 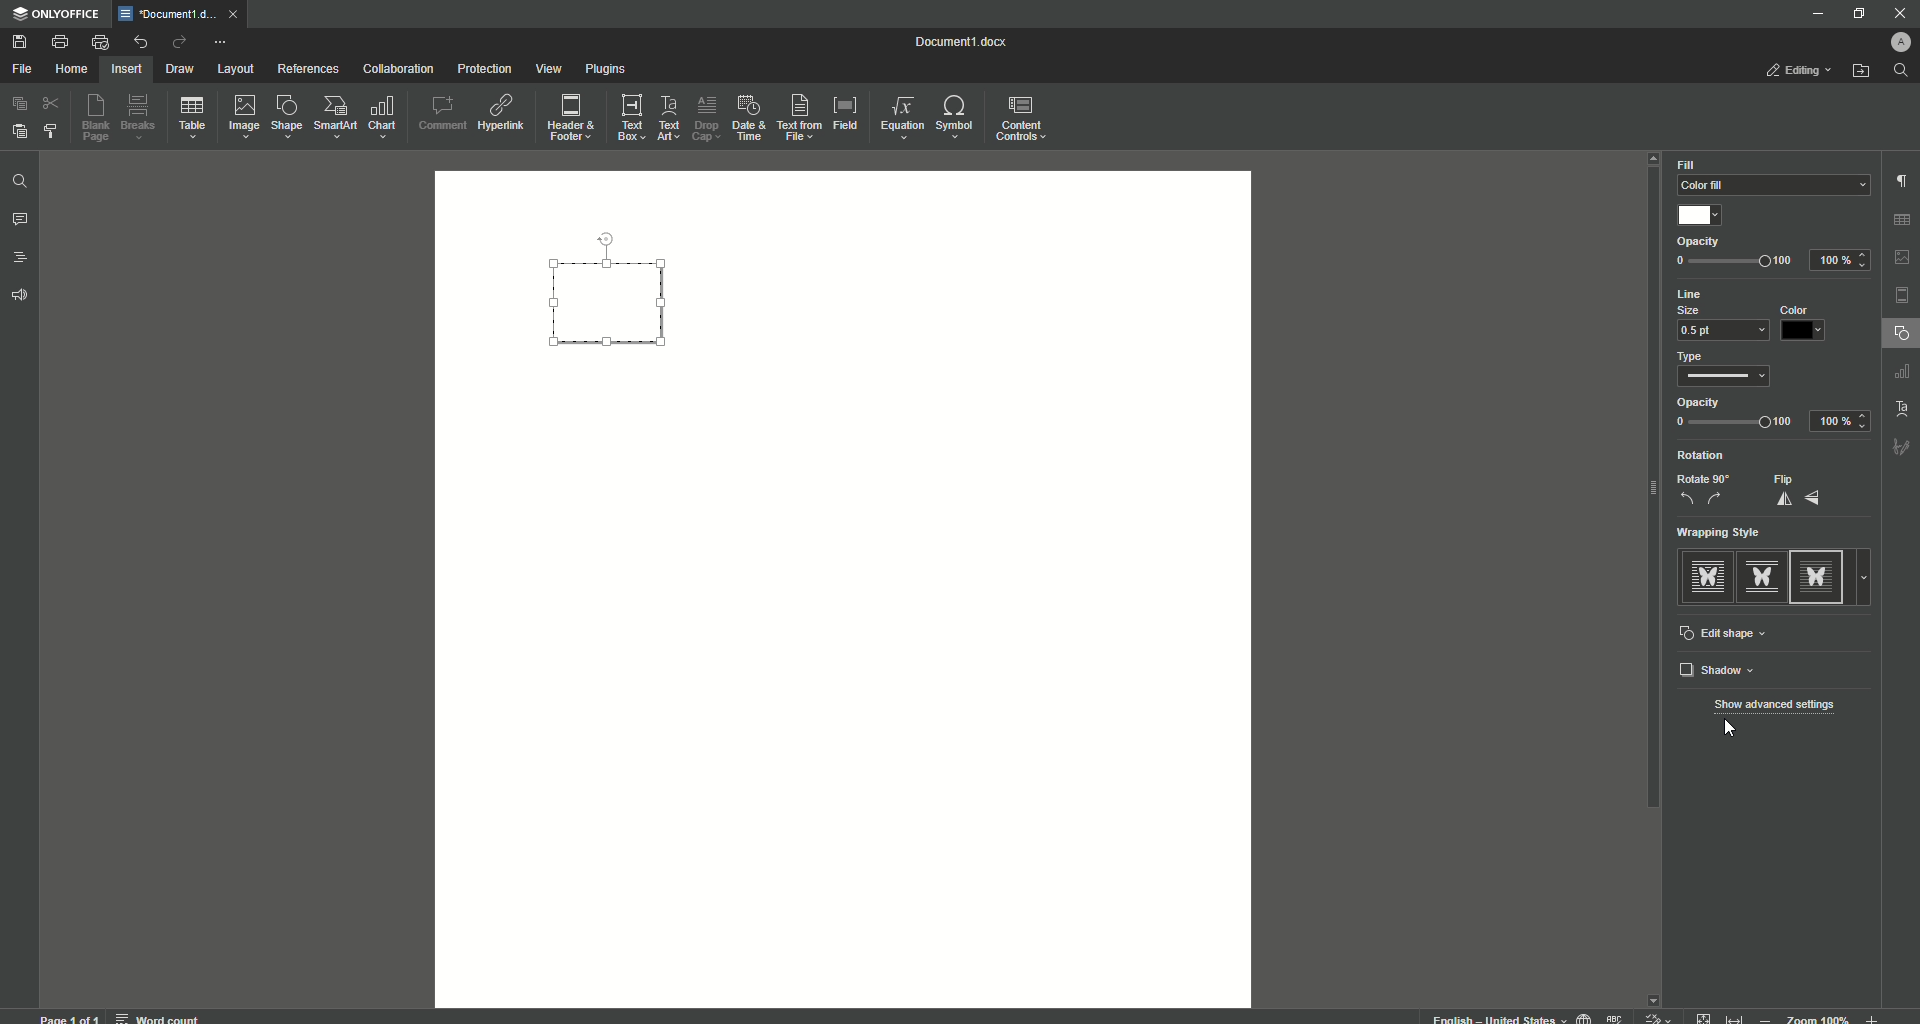 What do you see at coordinates (139, 118) in the screenshot?
I see `Breaks` at bounding box center [139, 118].